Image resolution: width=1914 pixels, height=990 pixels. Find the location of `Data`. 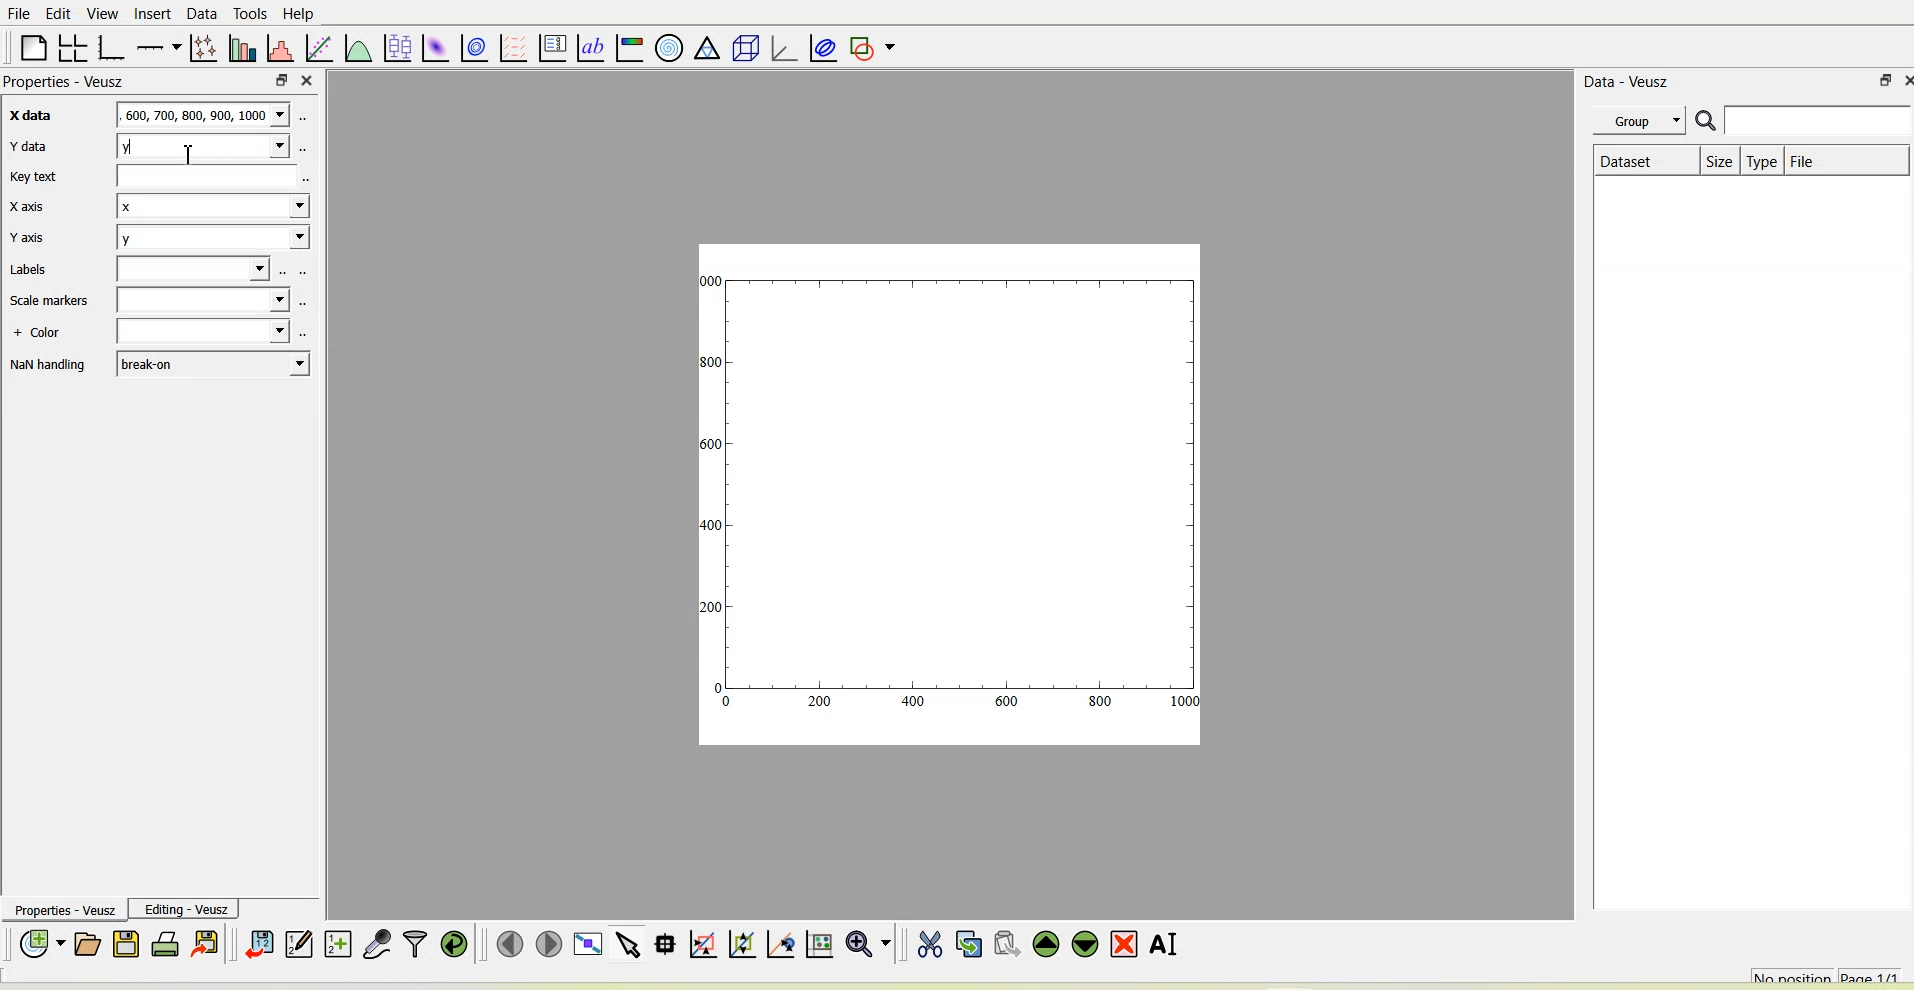

Data is located at coordinates (199, 13).